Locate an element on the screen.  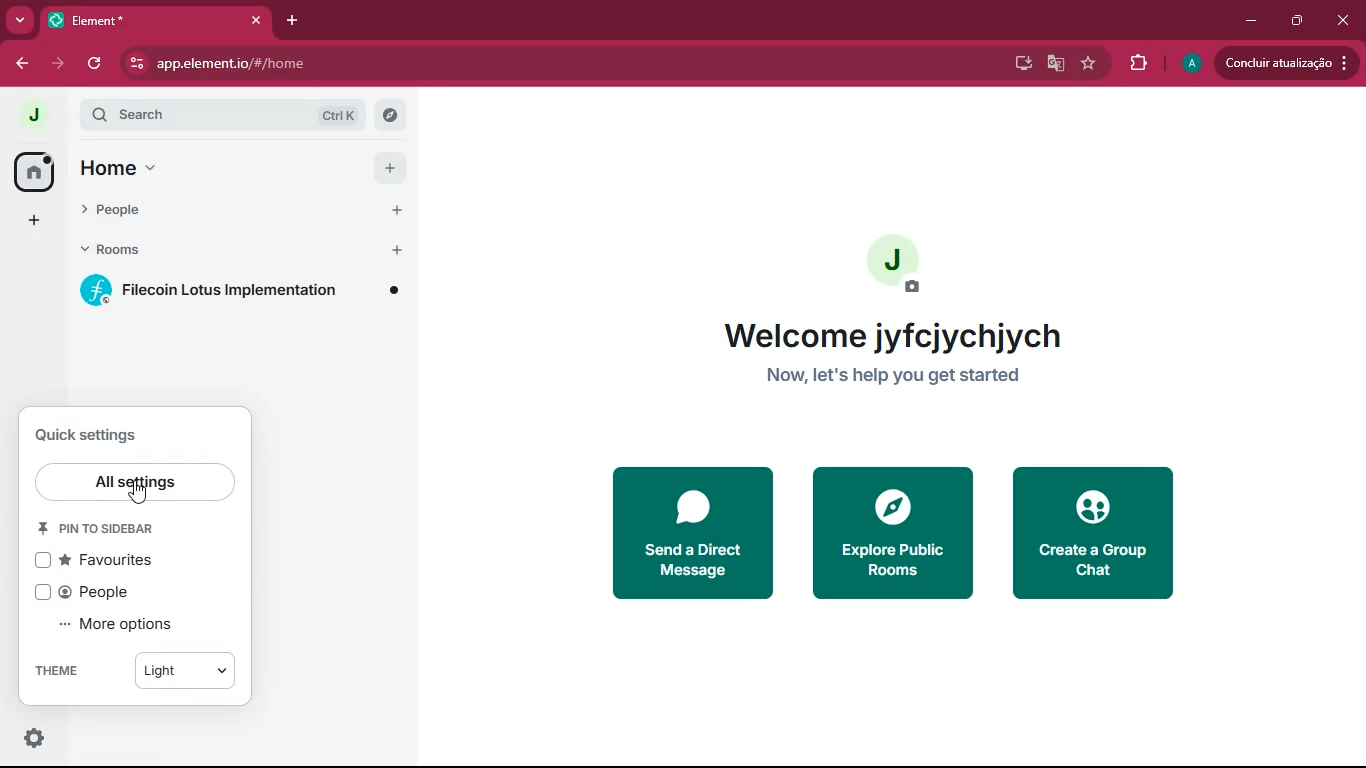
profile is located at coordinates (1190, 64).